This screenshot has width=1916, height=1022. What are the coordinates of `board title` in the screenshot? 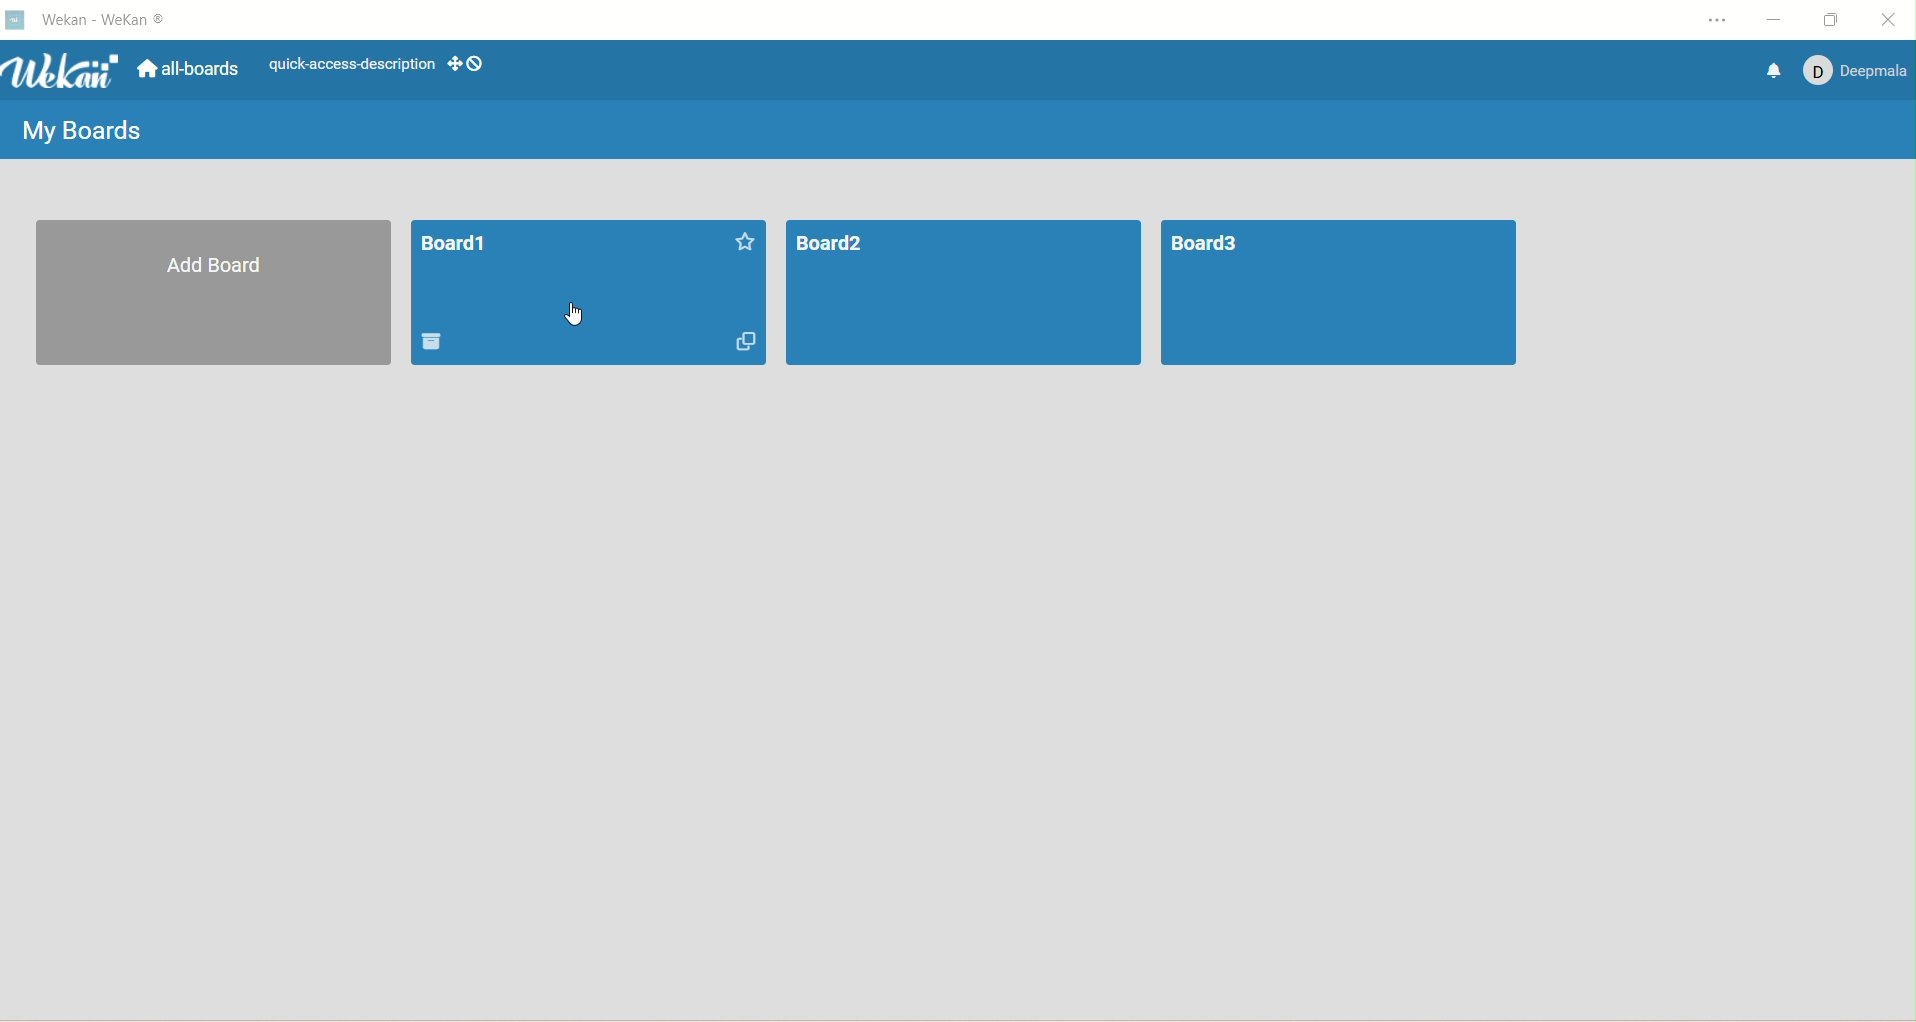 It's located at (456, 246).